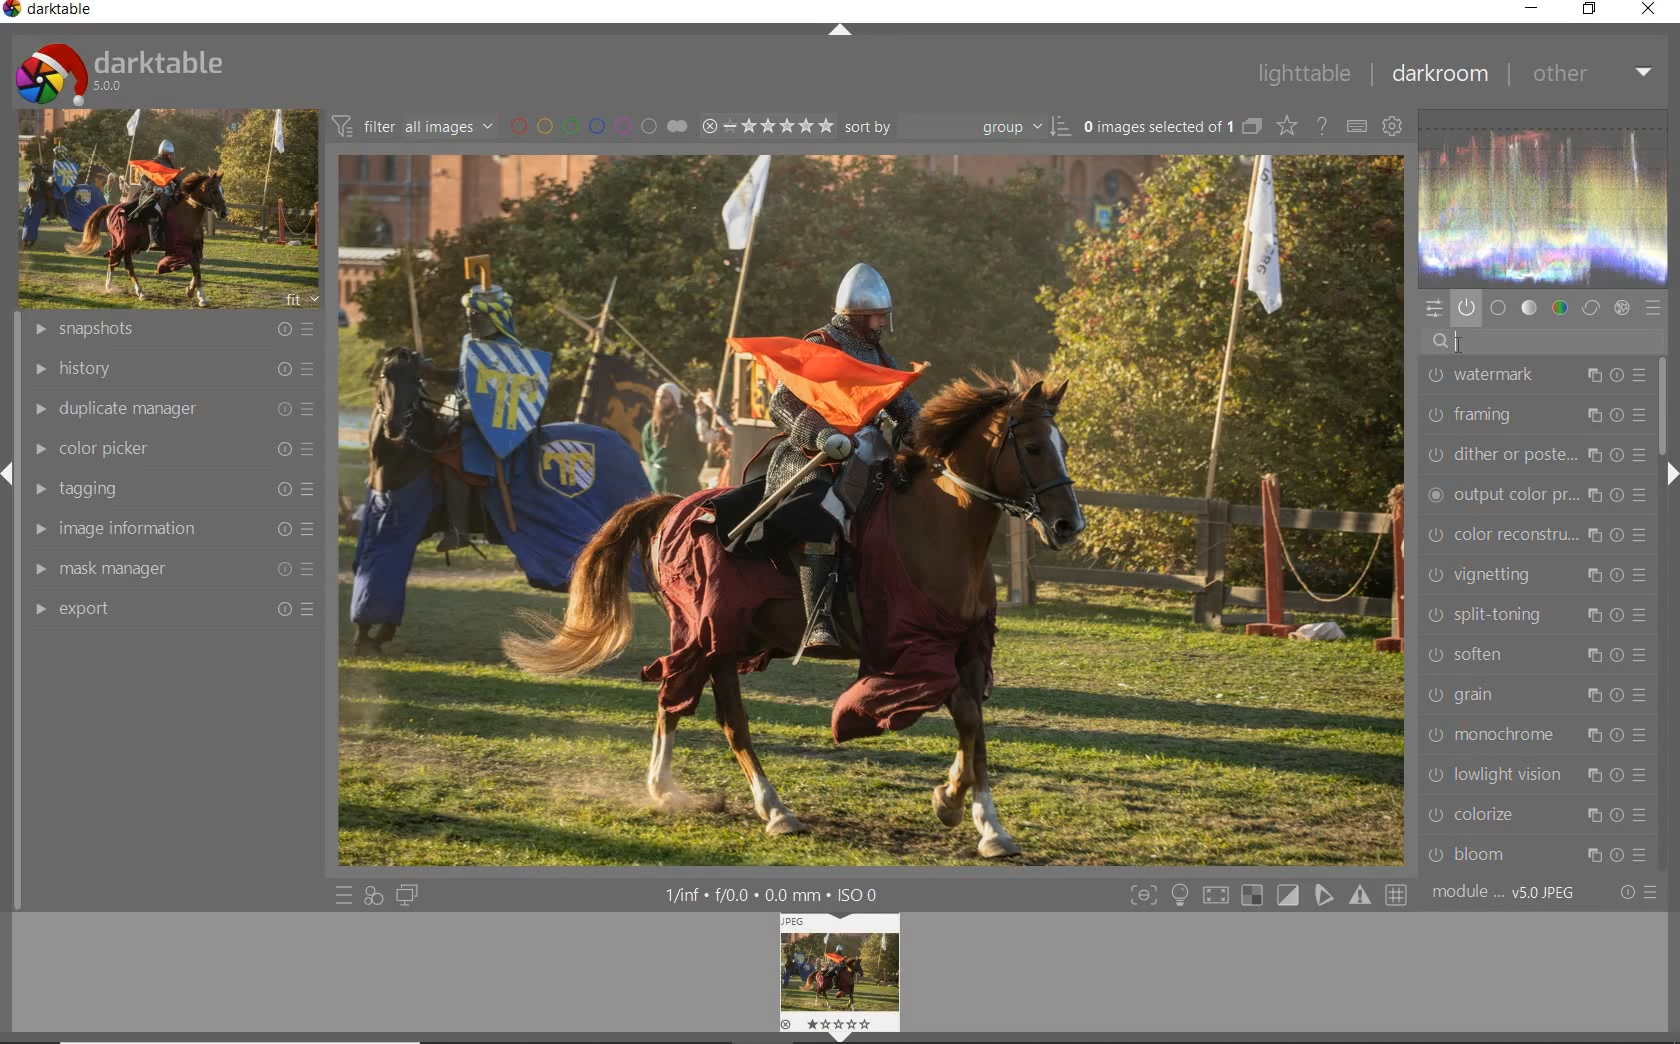 Image resolution: width=1680 pixels, height=1044 pixels. I want to click on mask manager, so click(169, 570).